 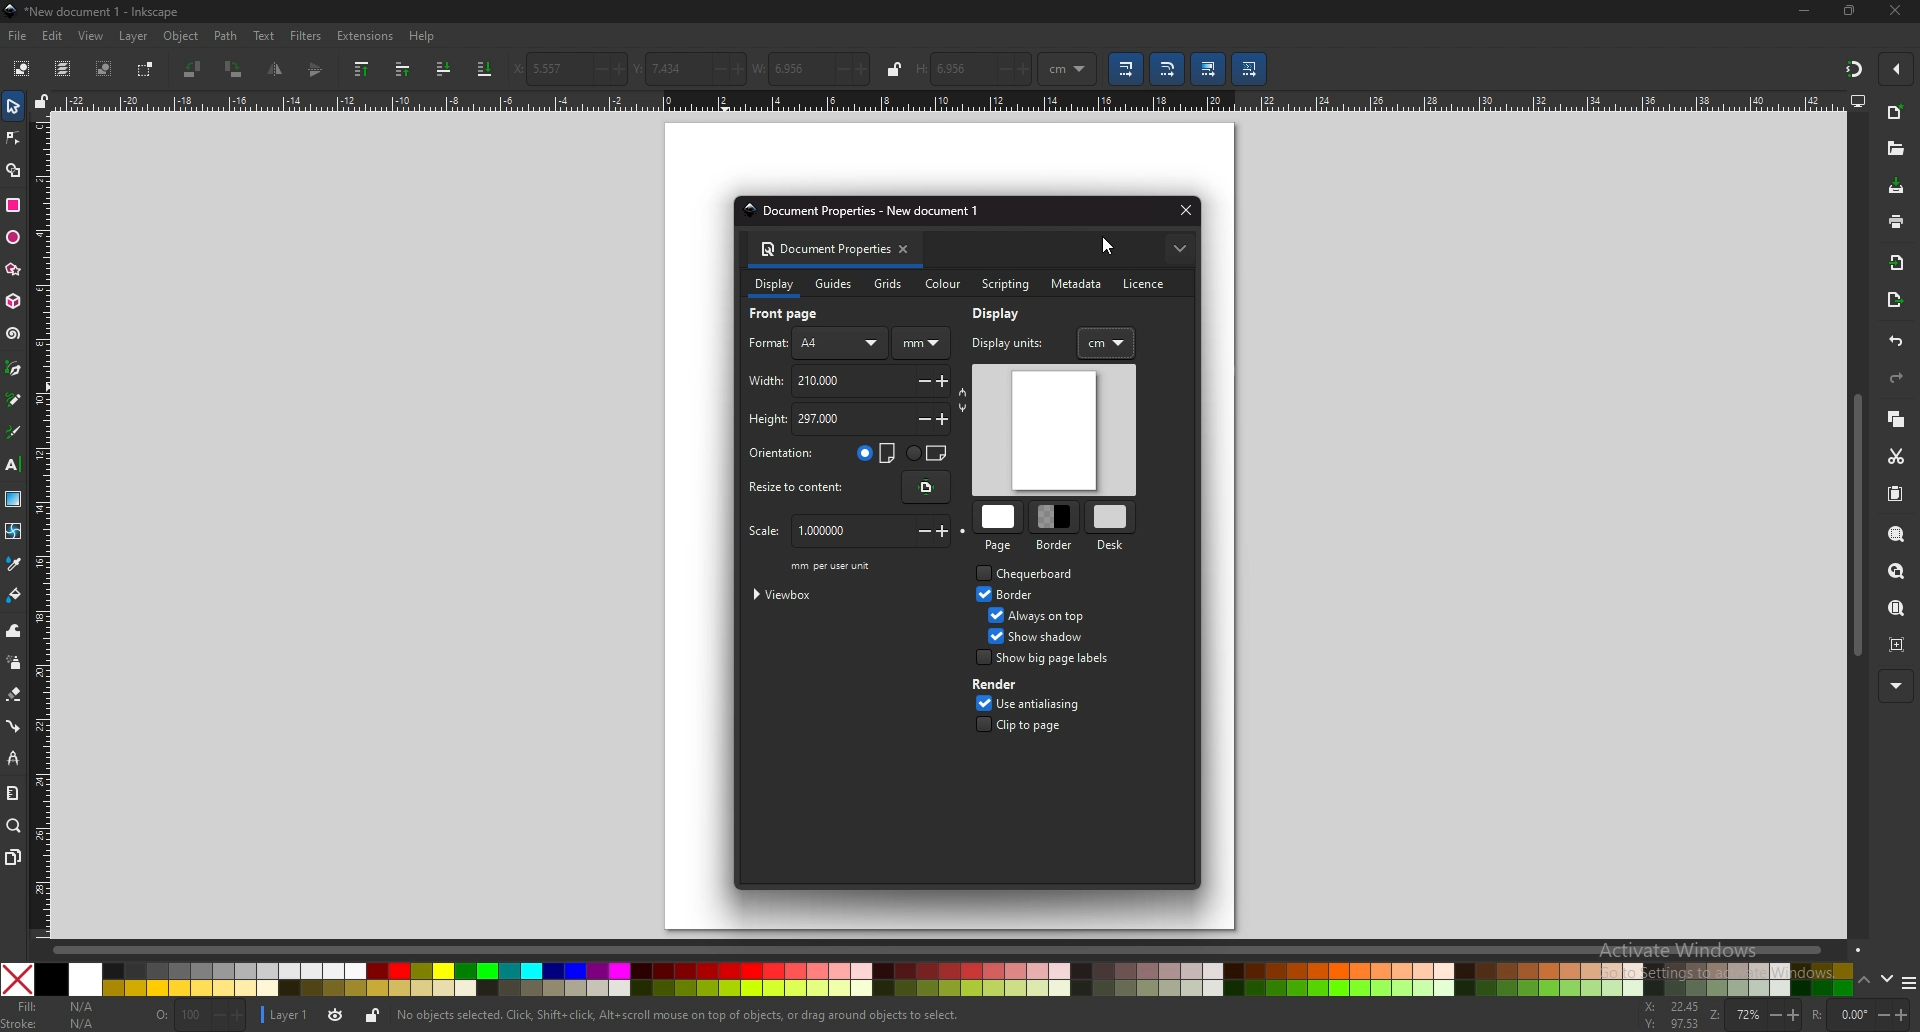 What do you see at coordinates (836, 284) in the screenshot?
I see `guides` at bounding box center [836, 284].